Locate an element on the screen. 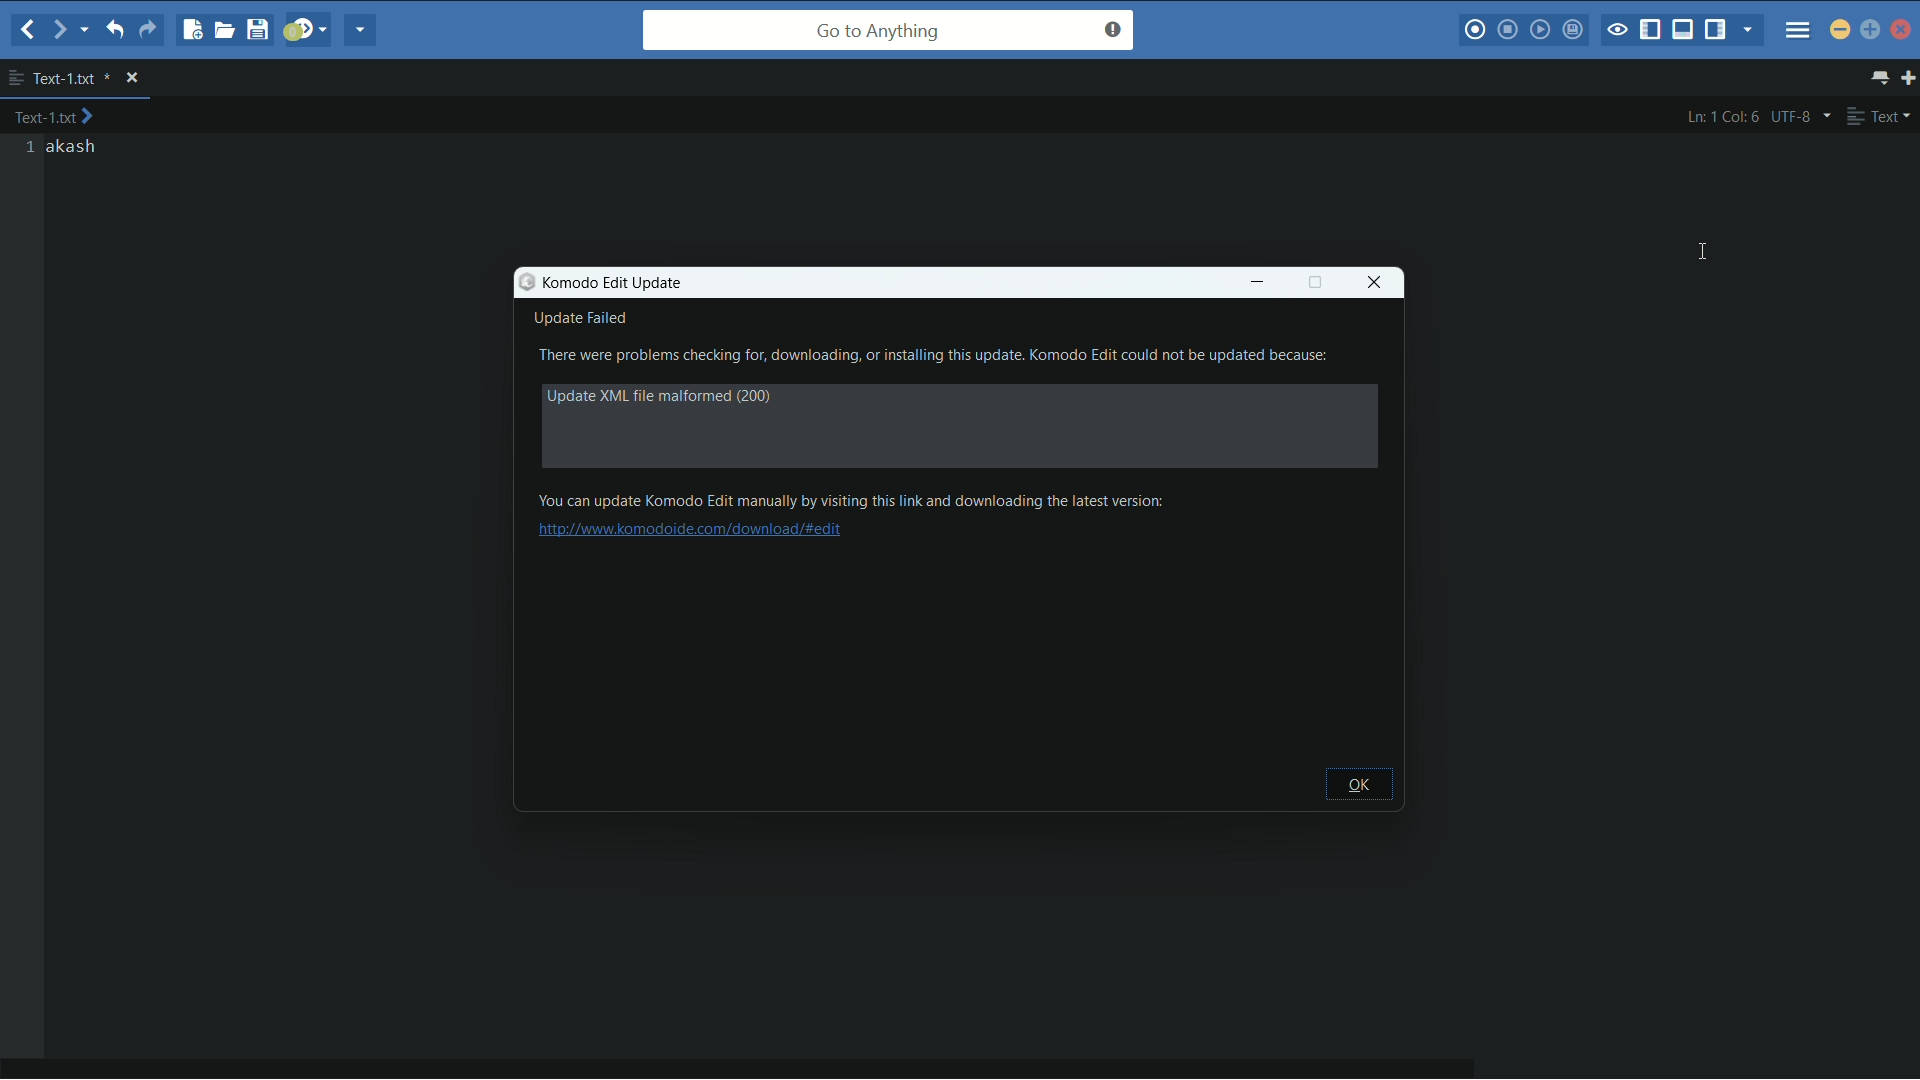 This screenshot has width=1920, height=1080. close window is located at coordinates (1376, 282).